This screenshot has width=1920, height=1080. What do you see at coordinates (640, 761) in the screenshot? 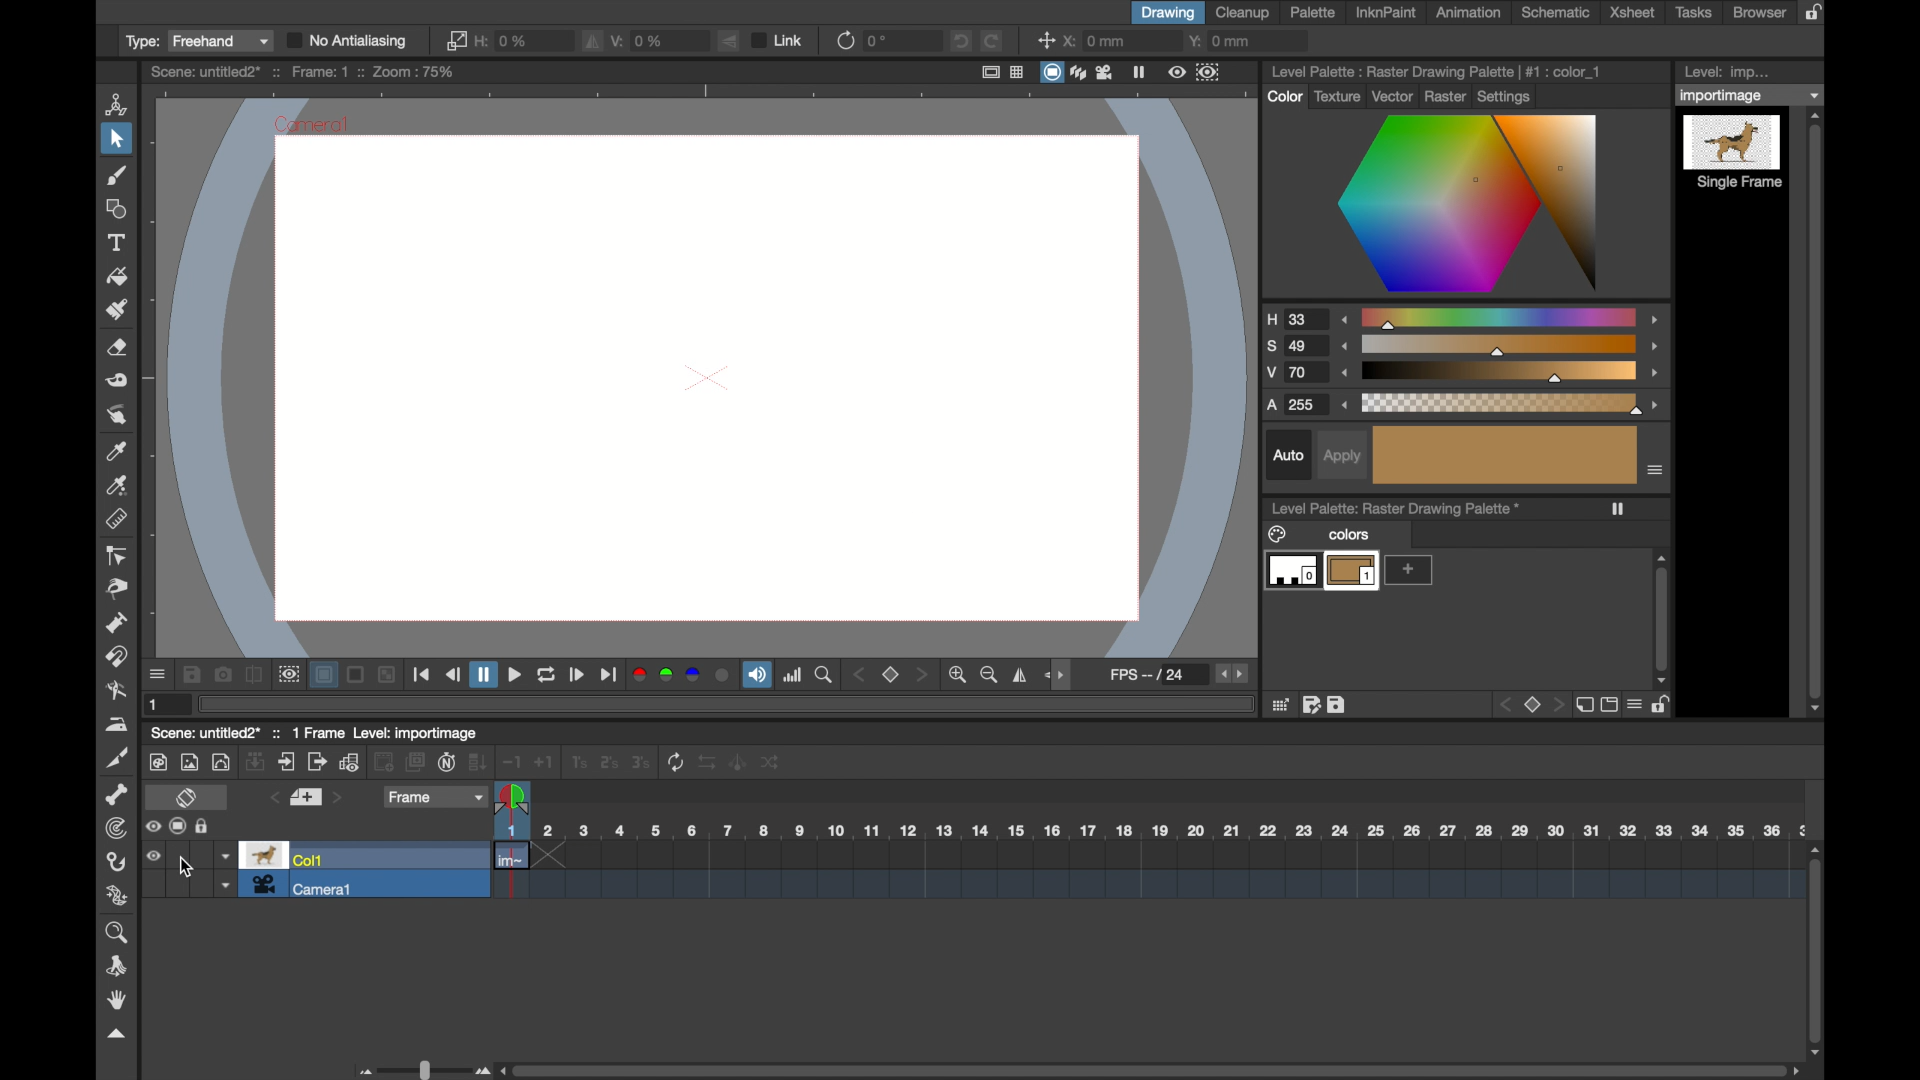
I see `3` at bounding box center [640, 761].